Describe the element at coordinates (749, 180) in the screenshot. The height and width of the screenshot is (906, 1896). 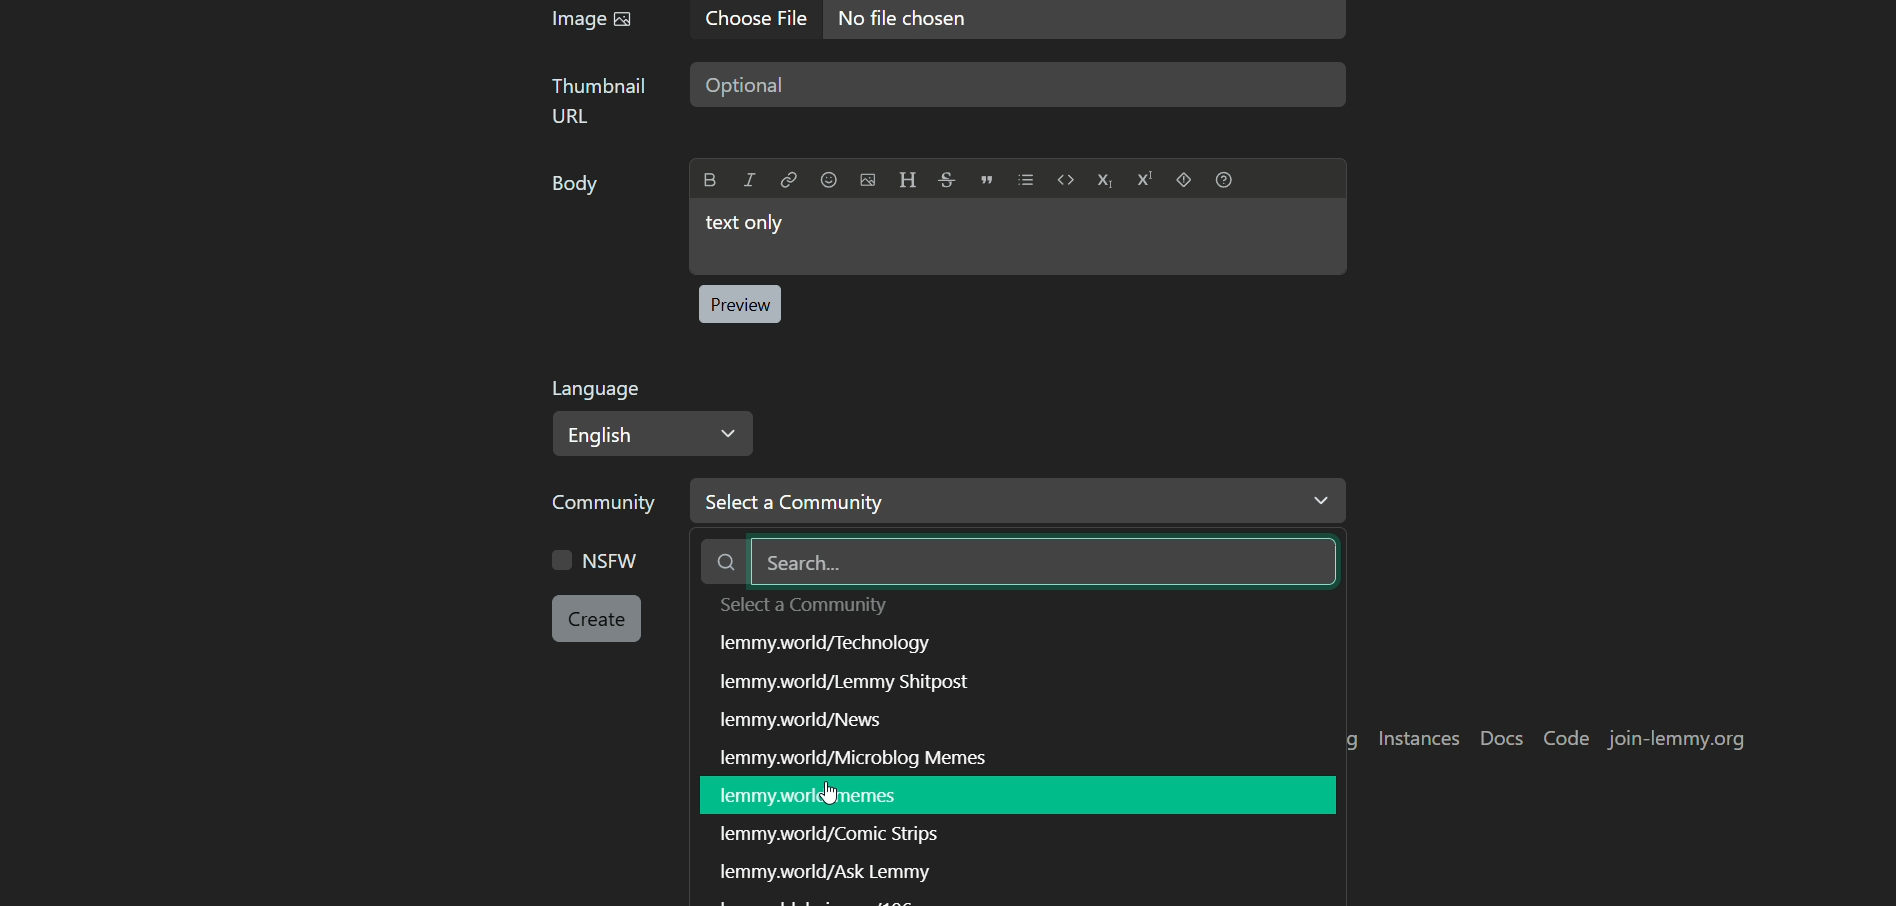
I see `Italic` at that location.